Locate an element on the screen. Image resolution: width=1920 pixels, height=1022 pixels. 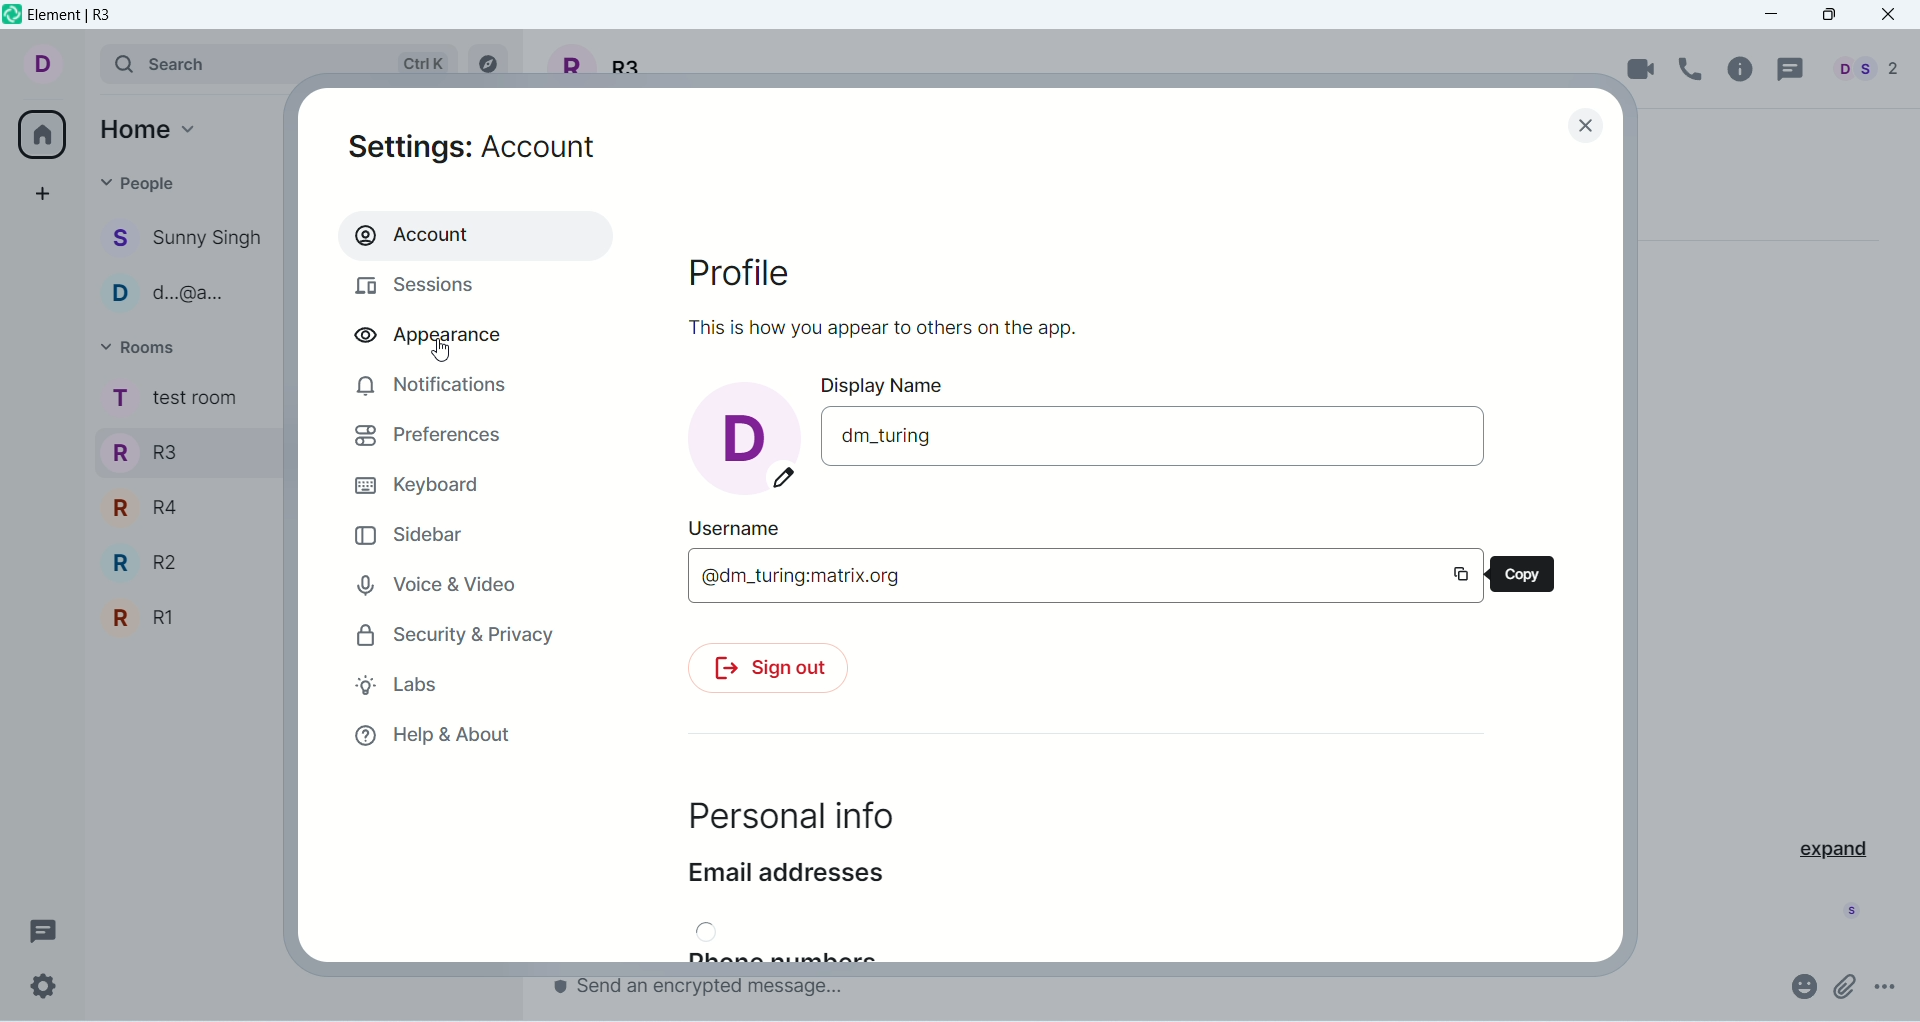
rooms is located at coordinates (172, 400).